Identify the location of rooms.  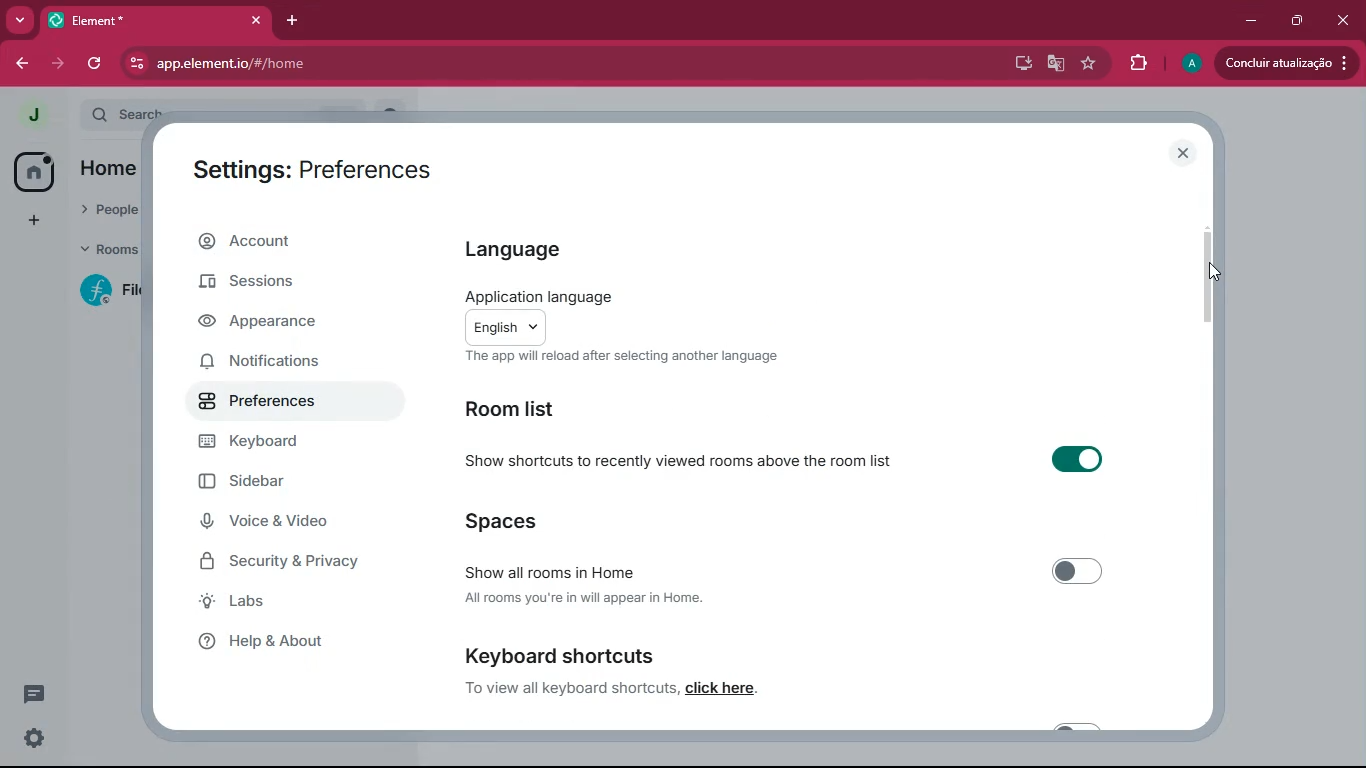
(108, 249).